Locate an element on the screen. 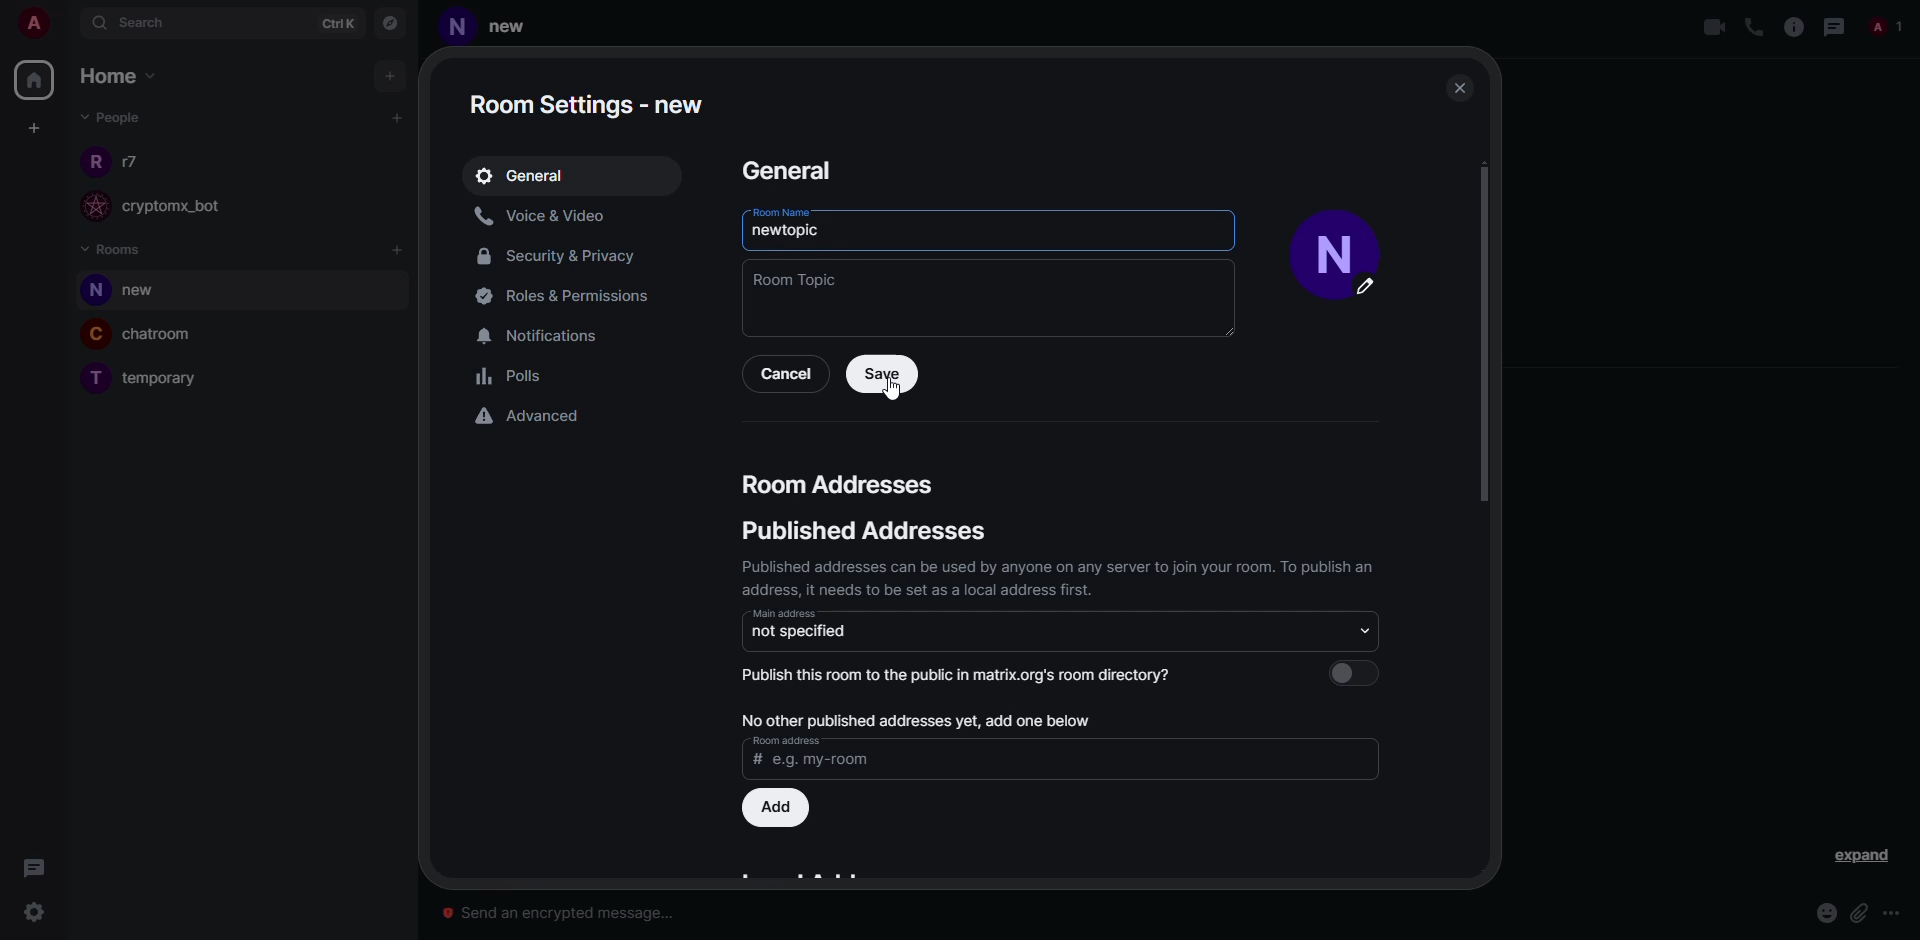 The image size is (1920, 940). send encrypted message is located at coordinates (562, 908).